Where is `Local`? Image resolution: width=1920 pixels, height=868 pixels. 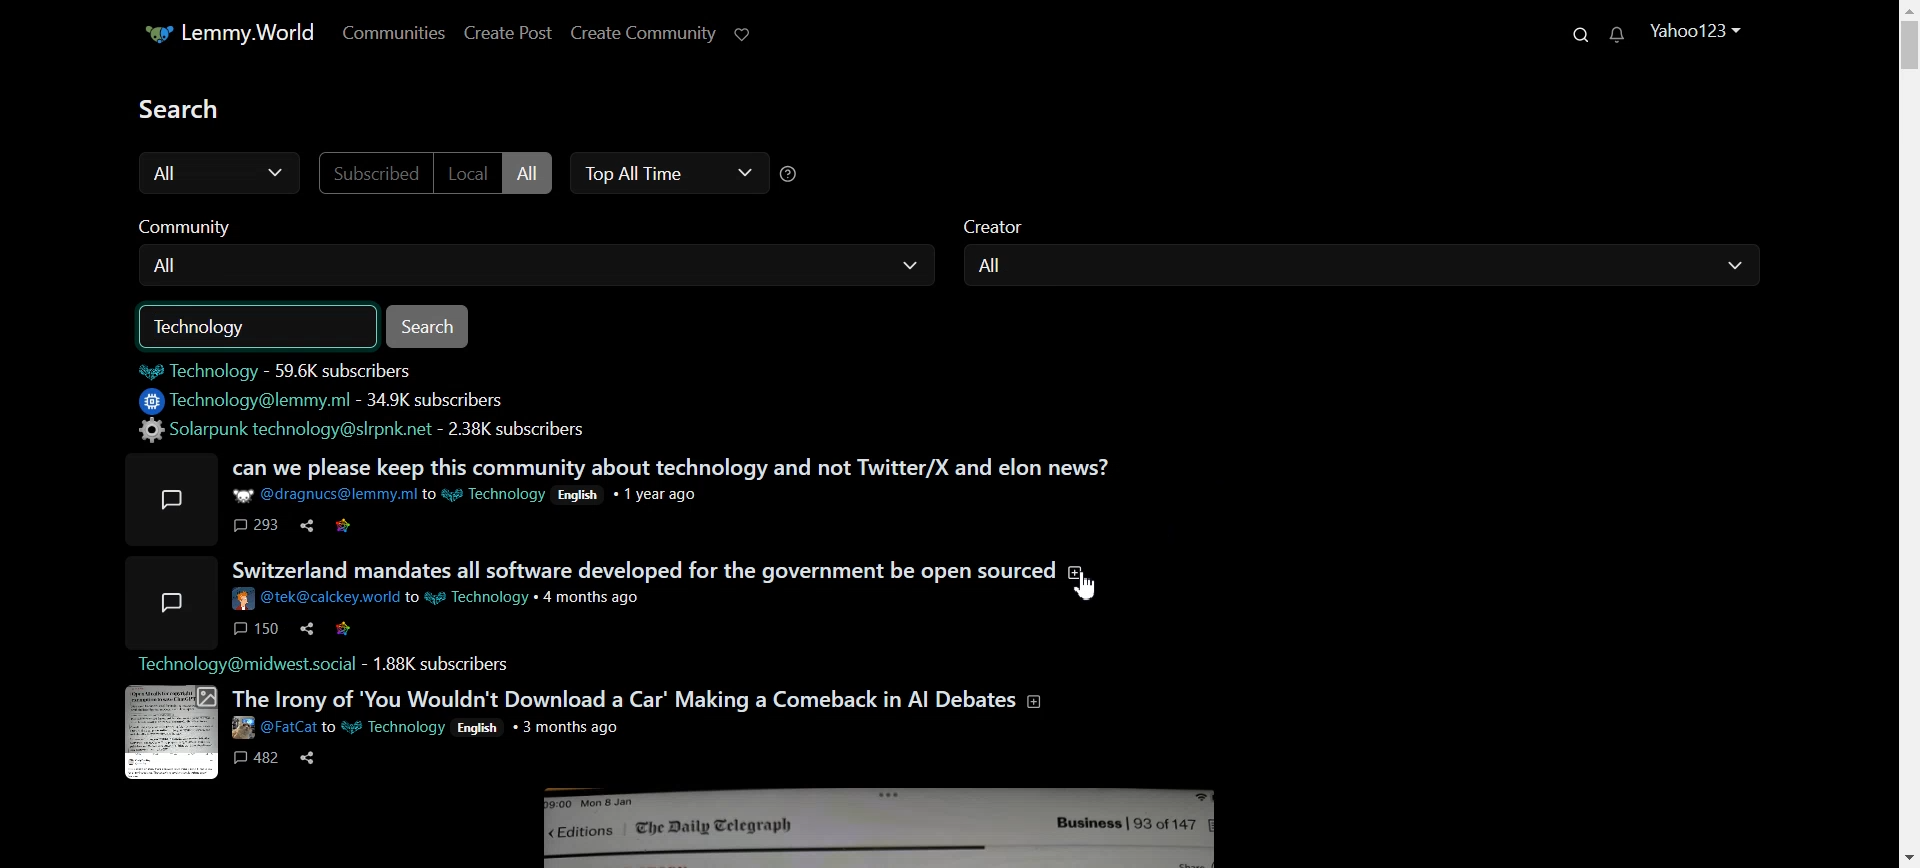
Local is located at coordinates (472, 173).